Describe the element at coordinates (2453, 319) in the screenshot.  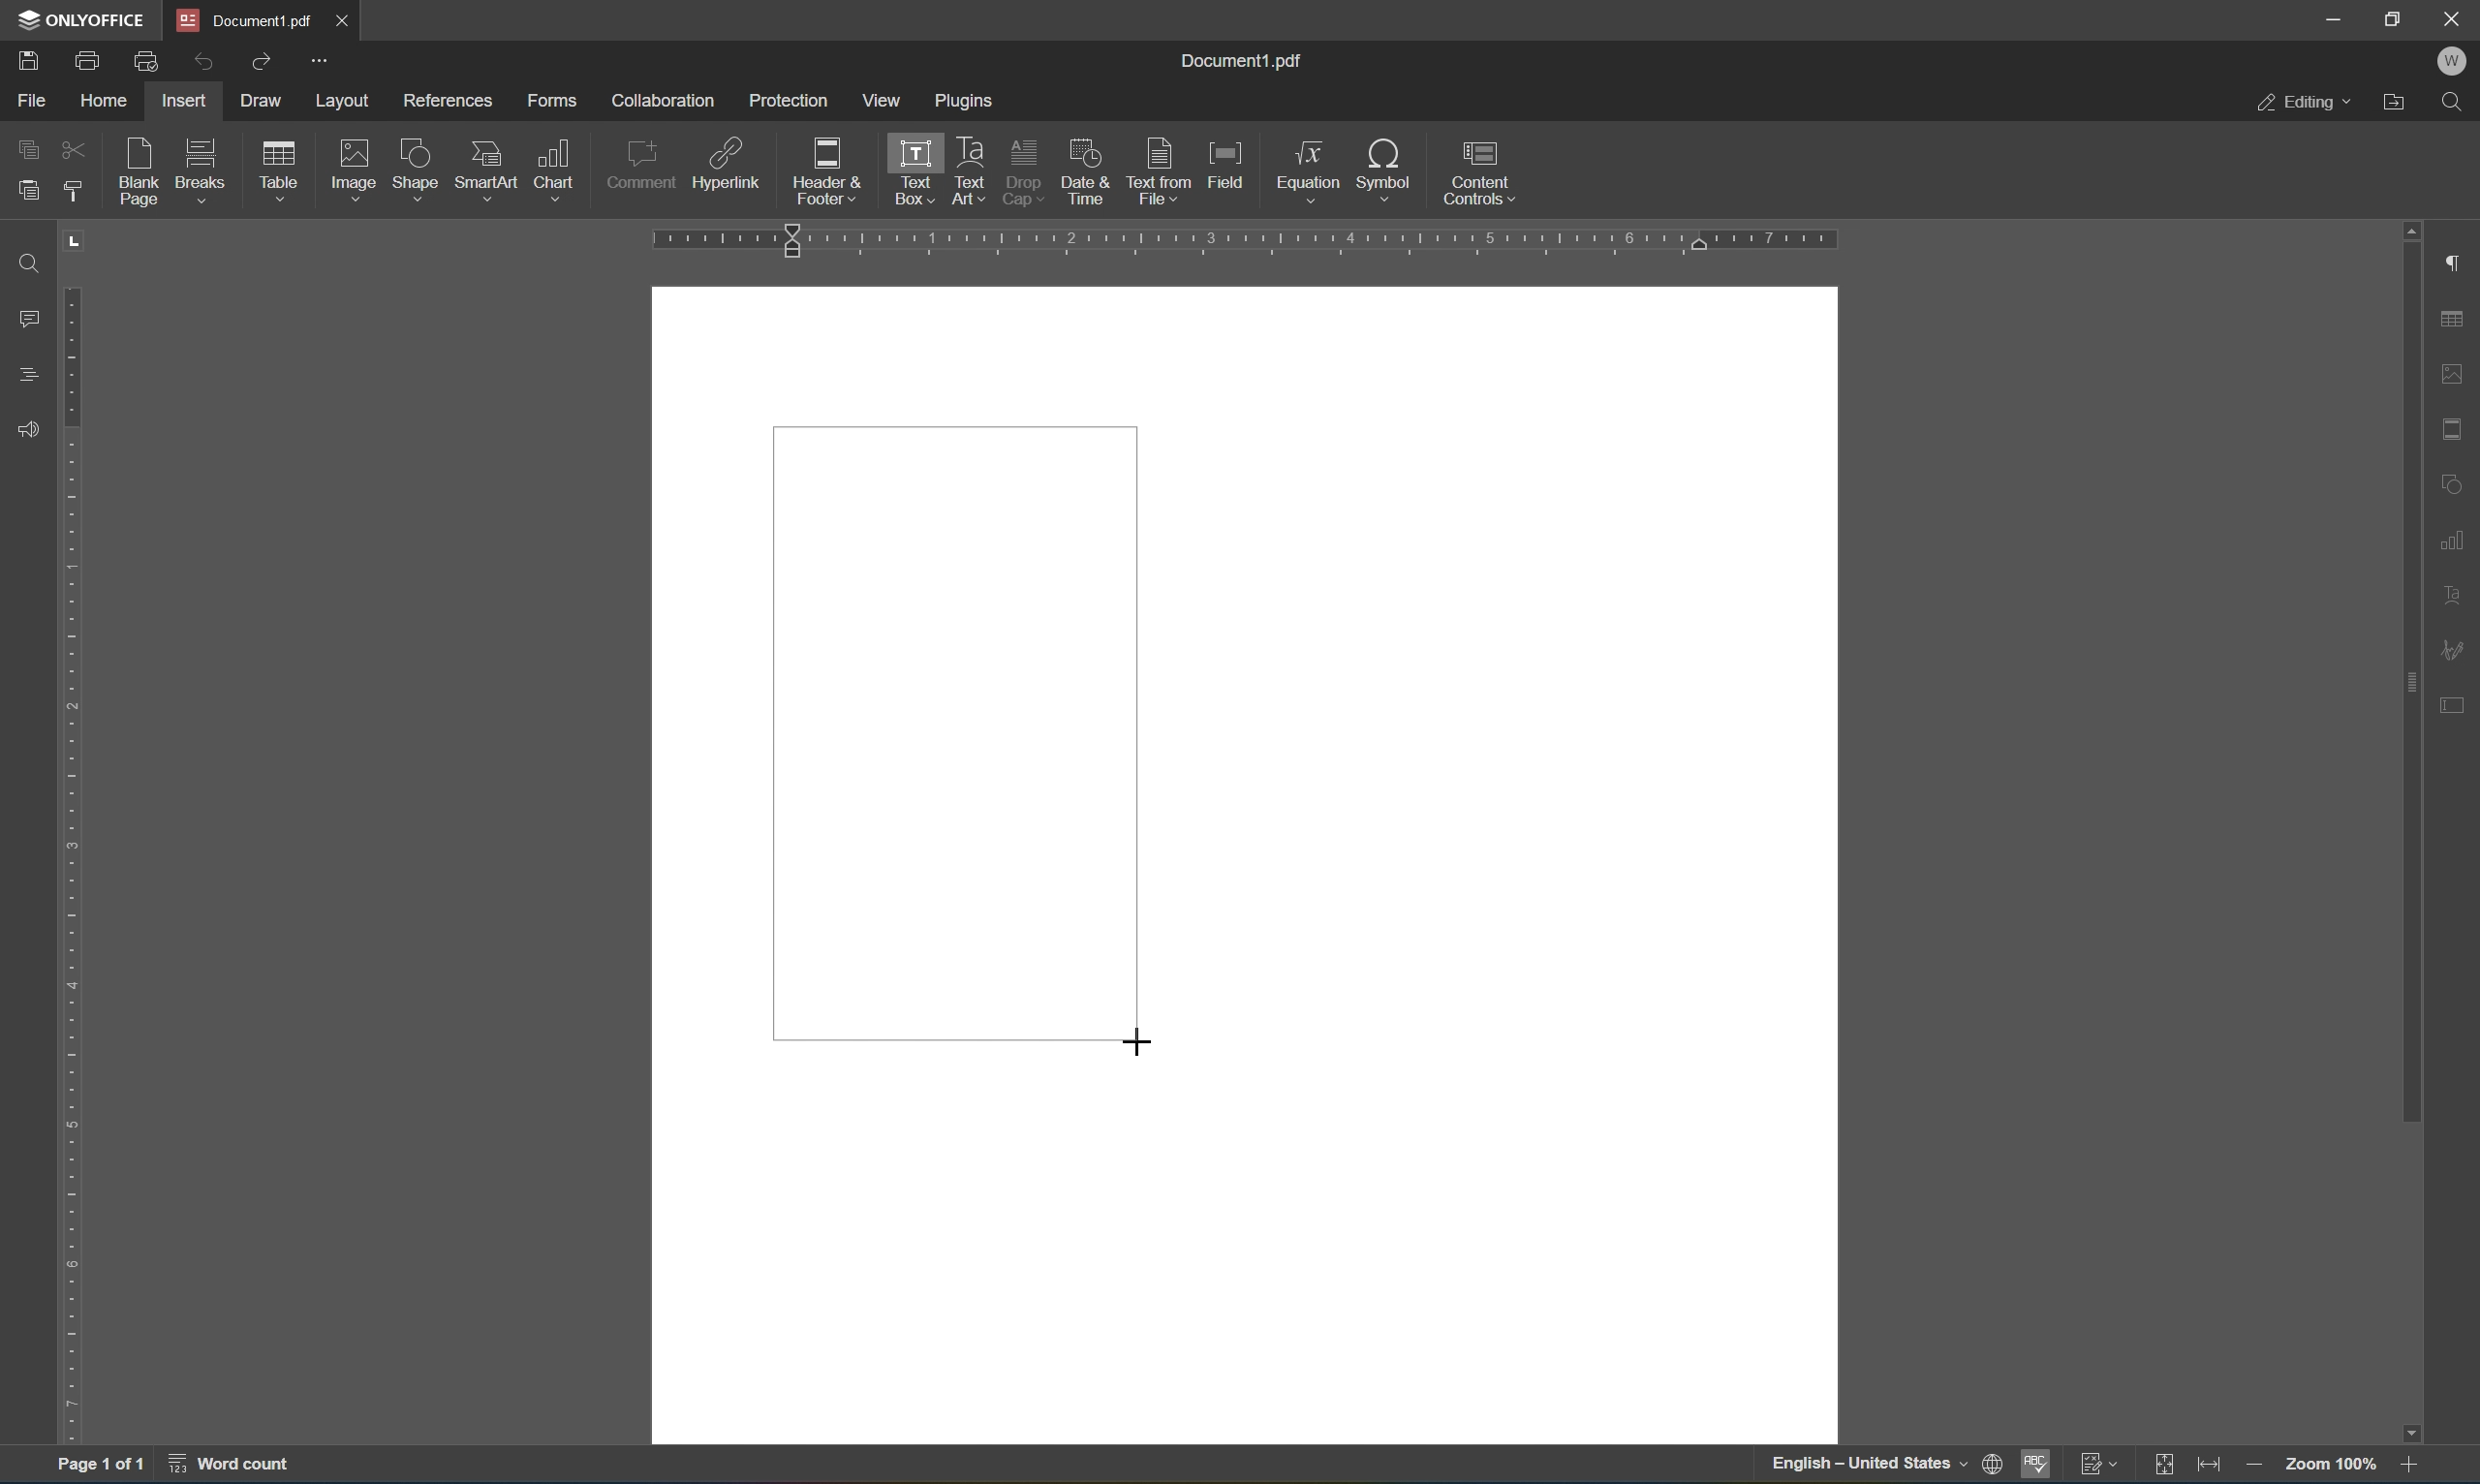
I see `Table settings` at that location.